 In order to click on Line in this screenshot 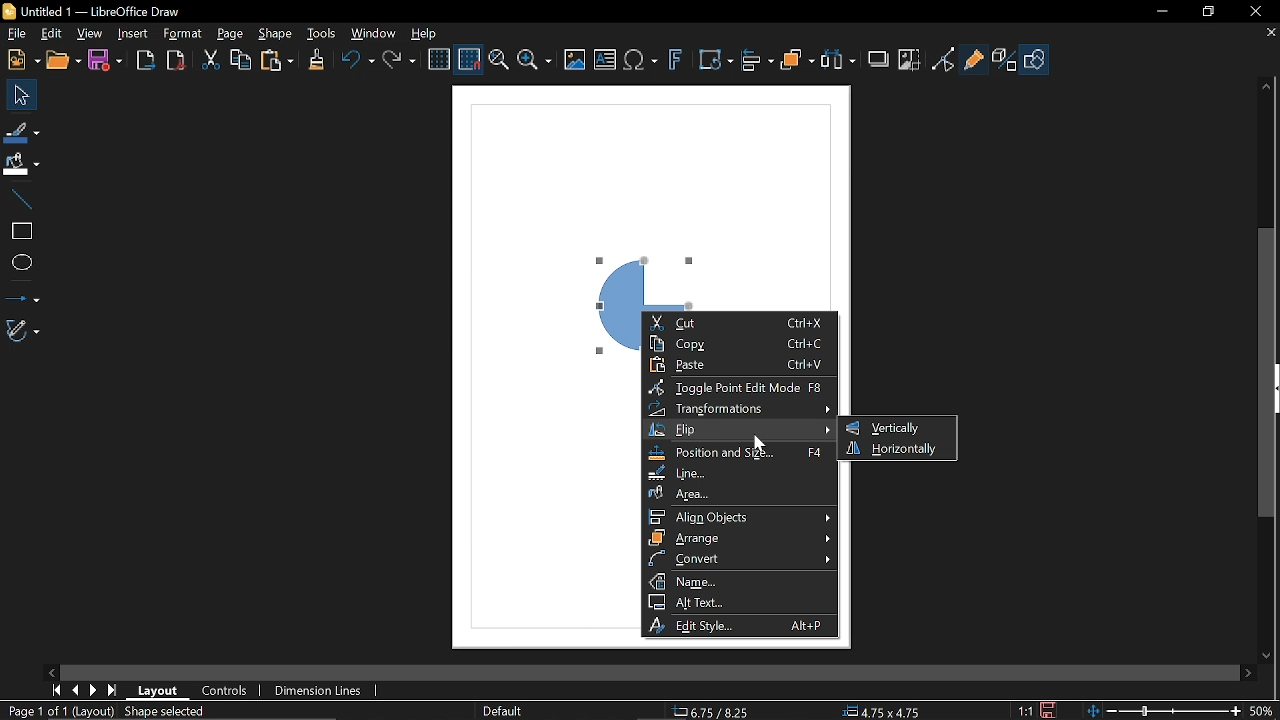, I will do `click(738, 473)`.